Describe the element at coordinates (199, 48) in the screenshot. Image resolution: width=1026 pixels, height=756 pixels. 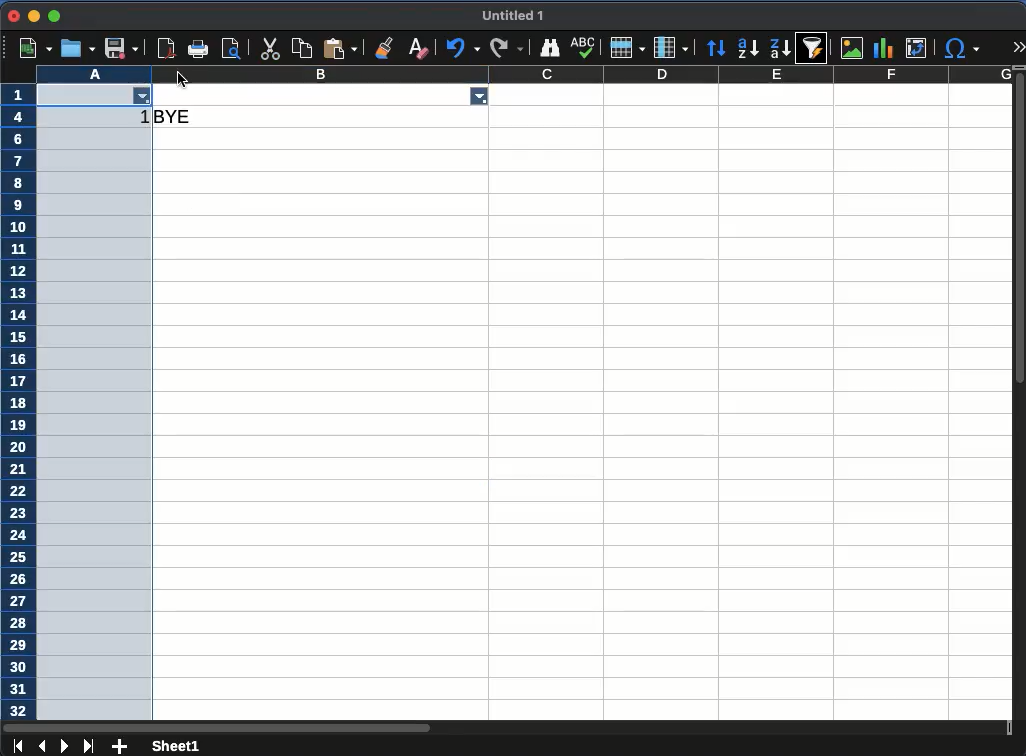
I see `print` at that location.